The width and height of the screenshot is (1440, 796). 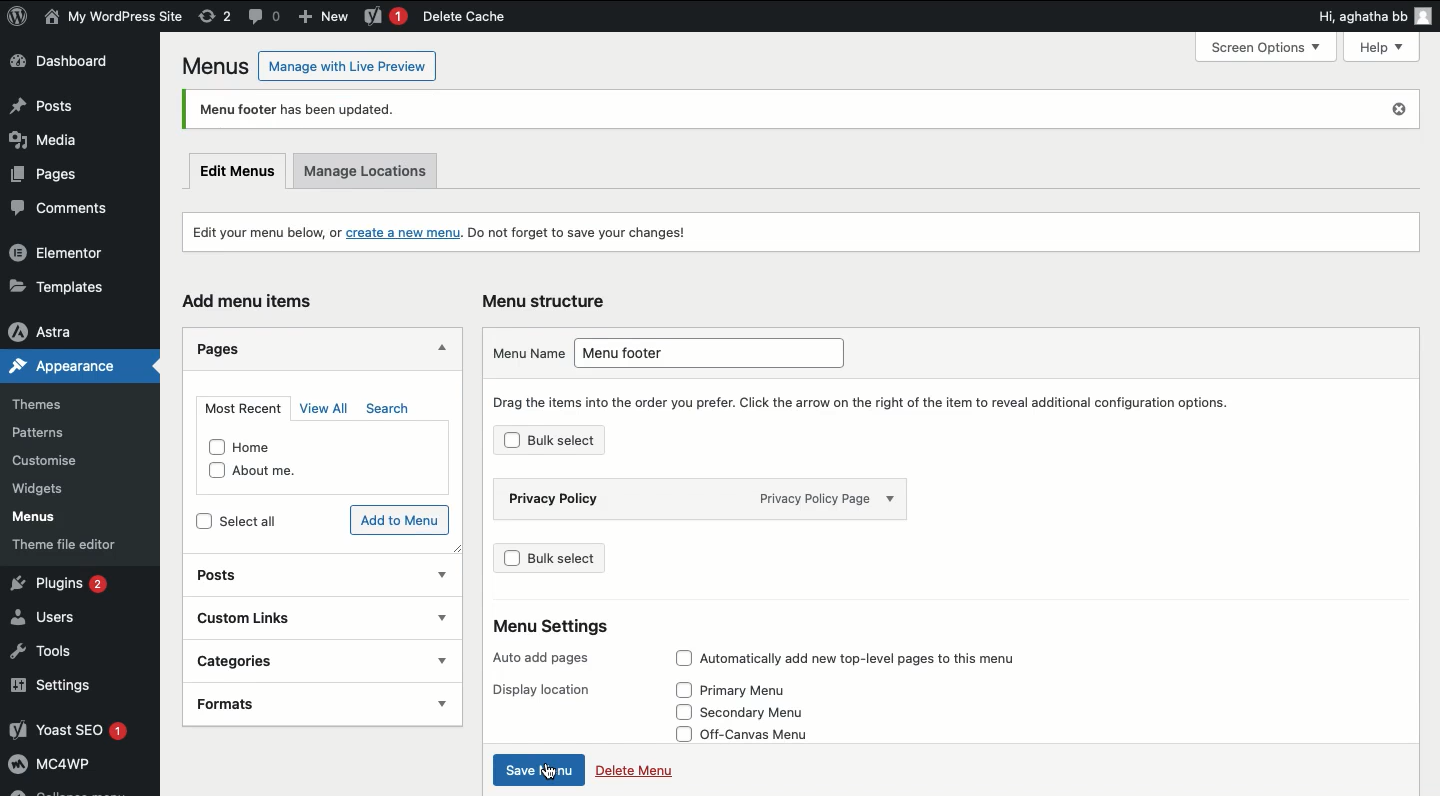 What do you see at coordinates (403, 231) in the screenshot?
I see `create a new menu.` at bounding box center [403, 231].